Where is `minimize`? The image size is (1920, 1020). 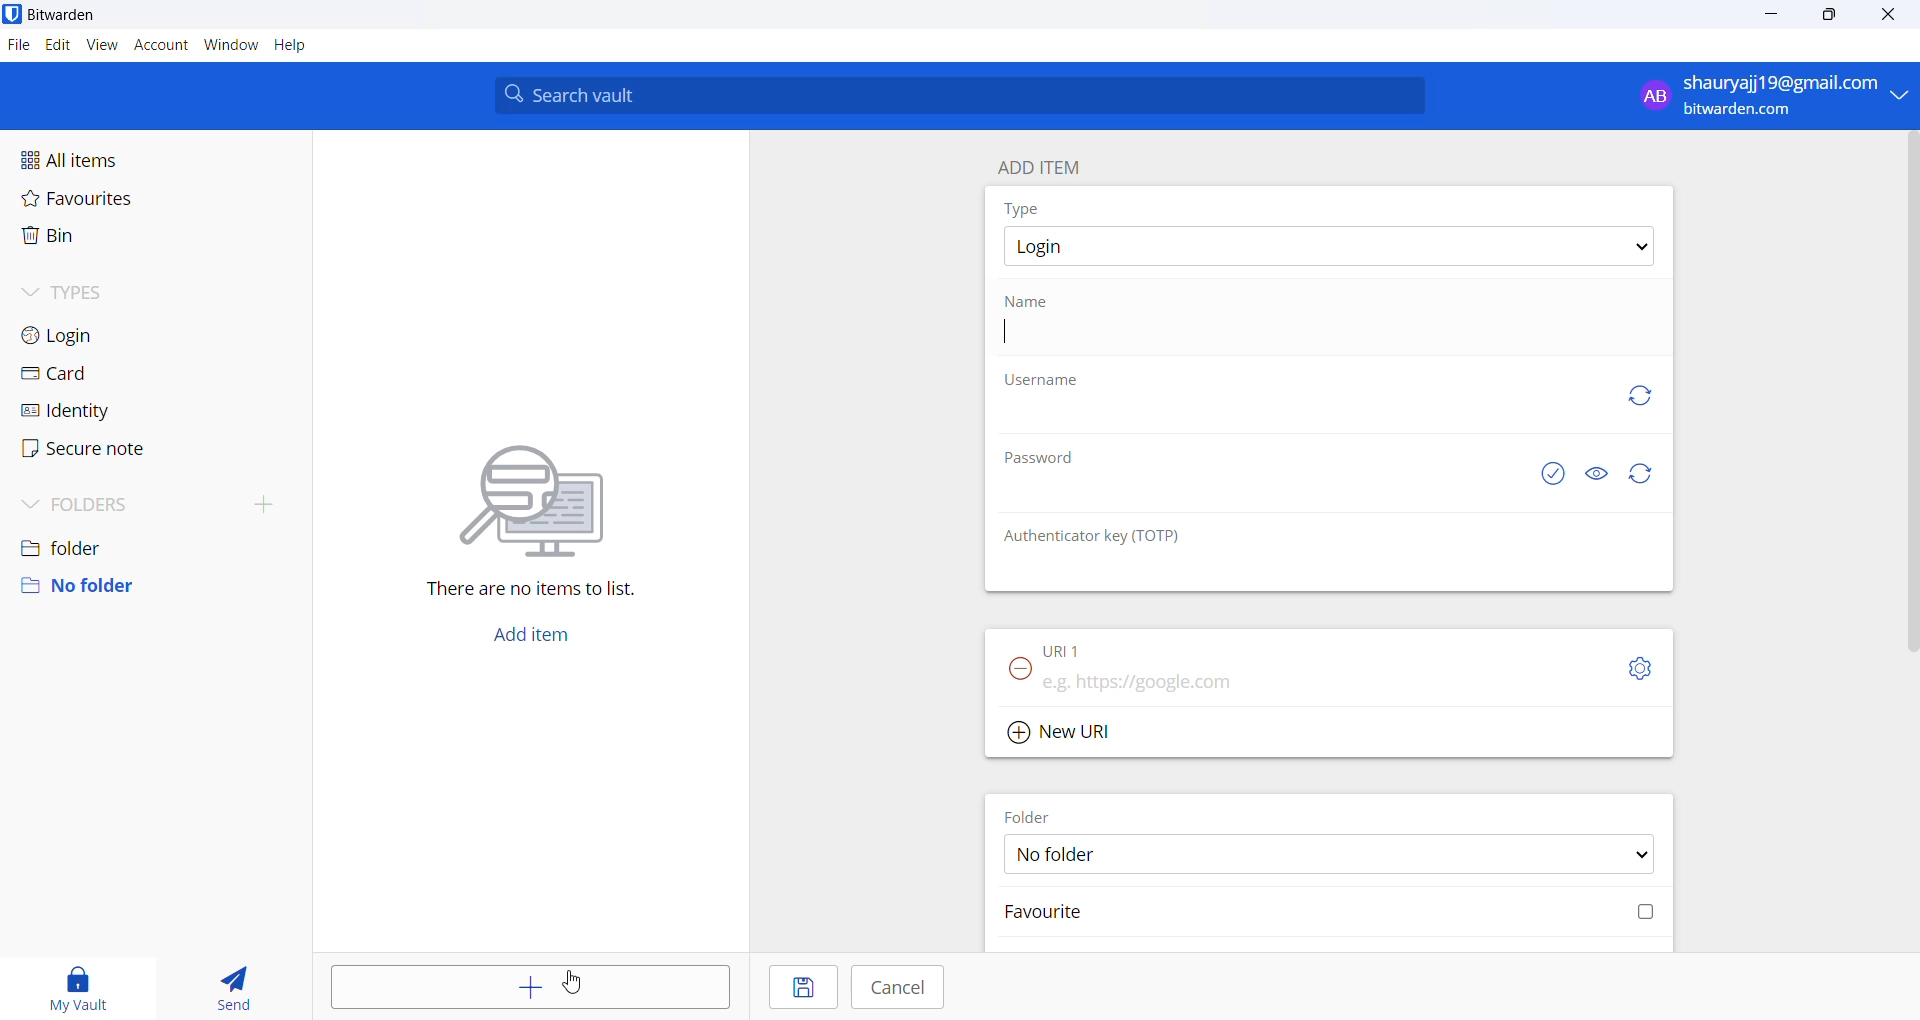 minimize is located at coordinates (1773, 15).